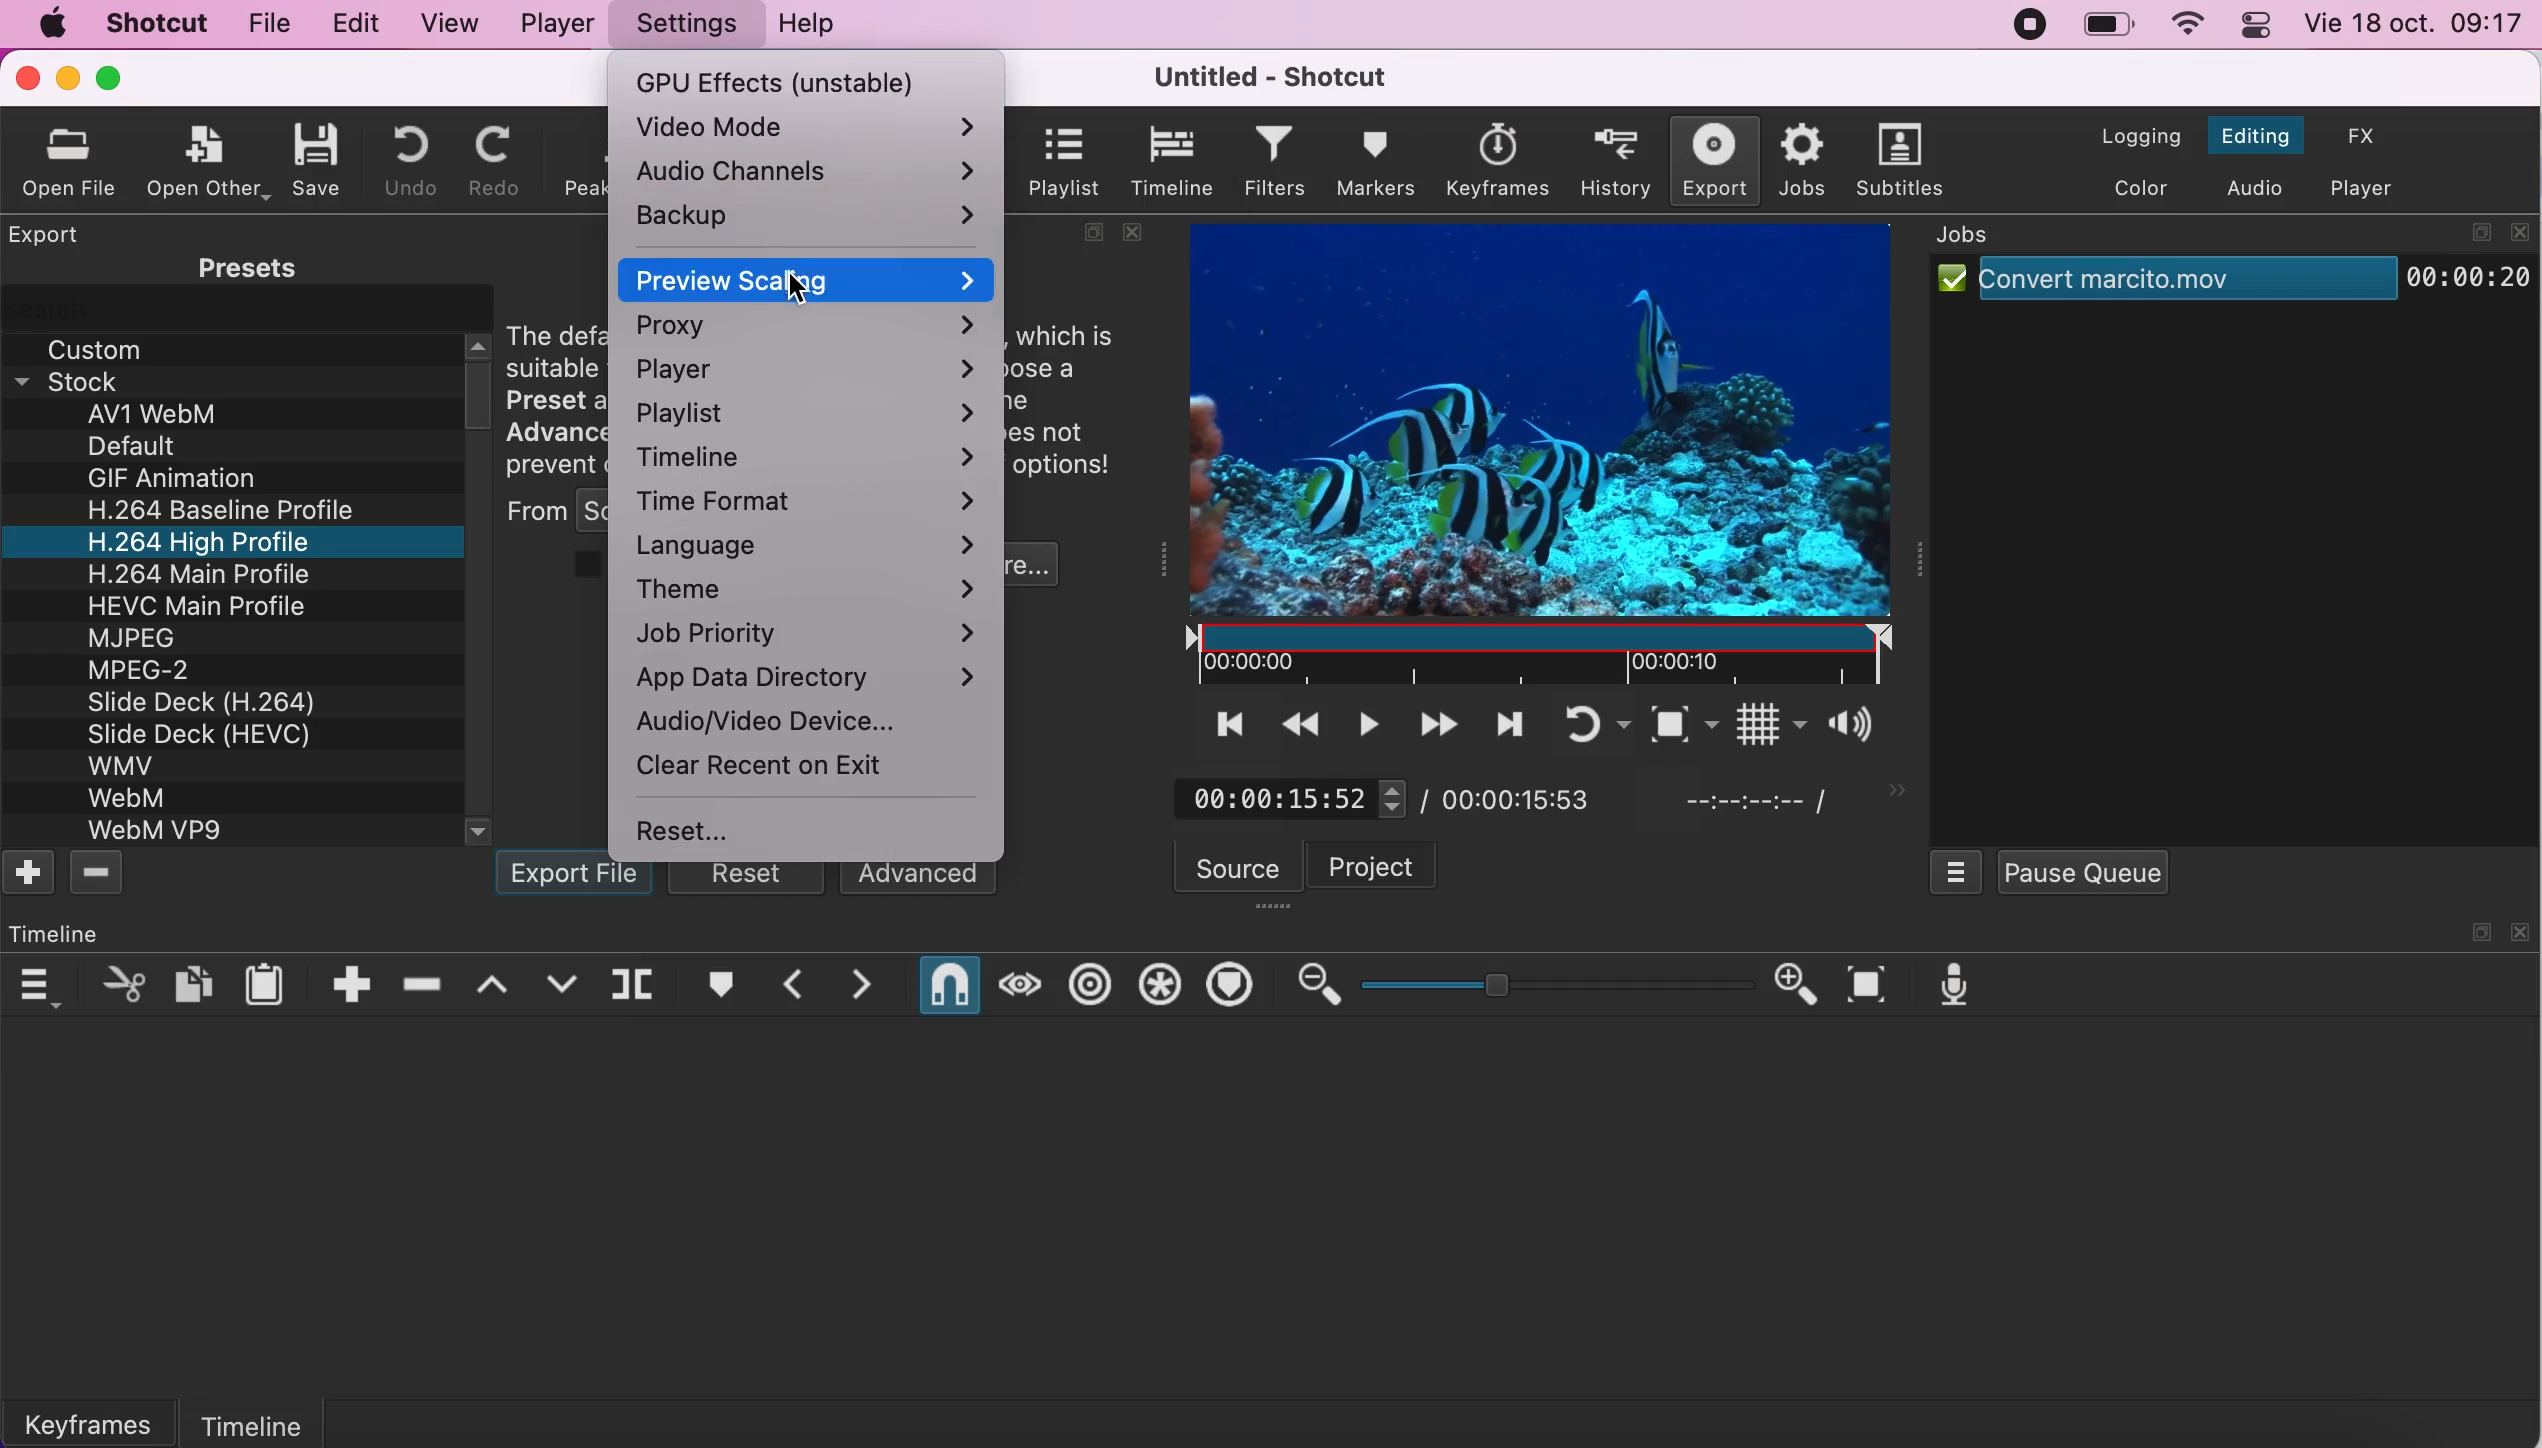  What do you see at coordinates (1395, 865) in the screenshot?
I see `project` at bounding box center [1395, 865].